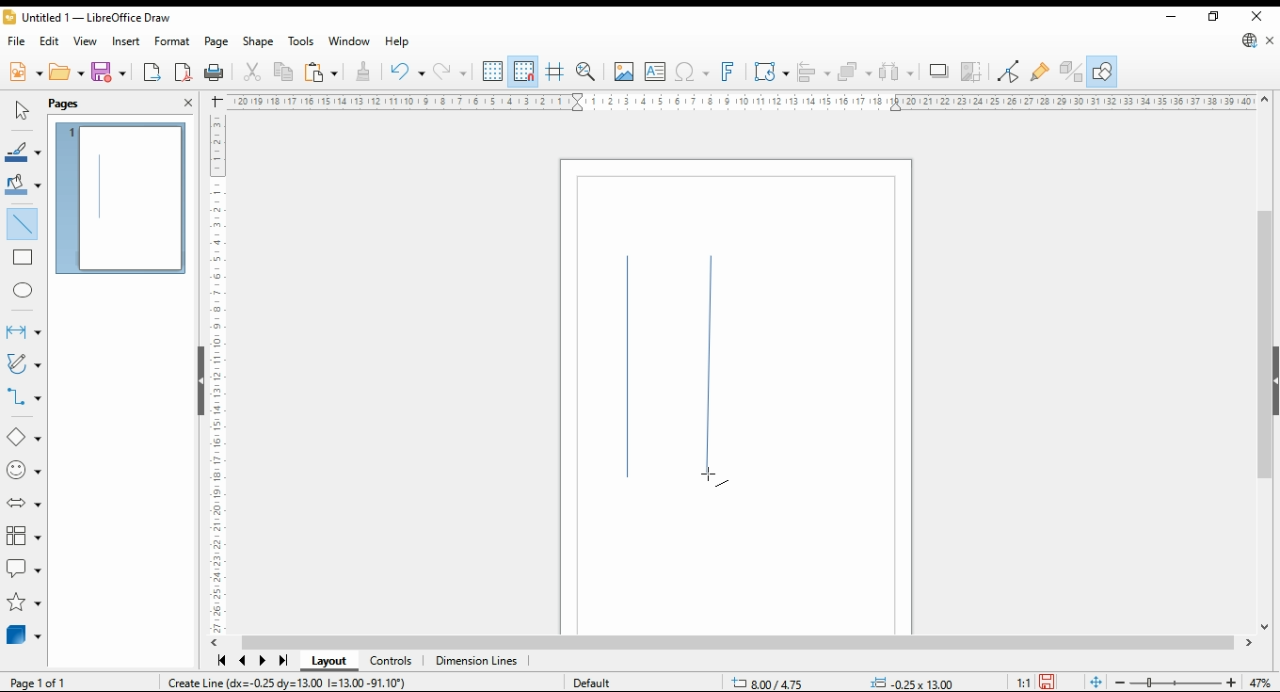 Image resolution: width=1280 pixels, height=692 pixels. What do you see at coordinates (66, 73) in the screenshot?
I see `open` at bounding box center [66, 73].